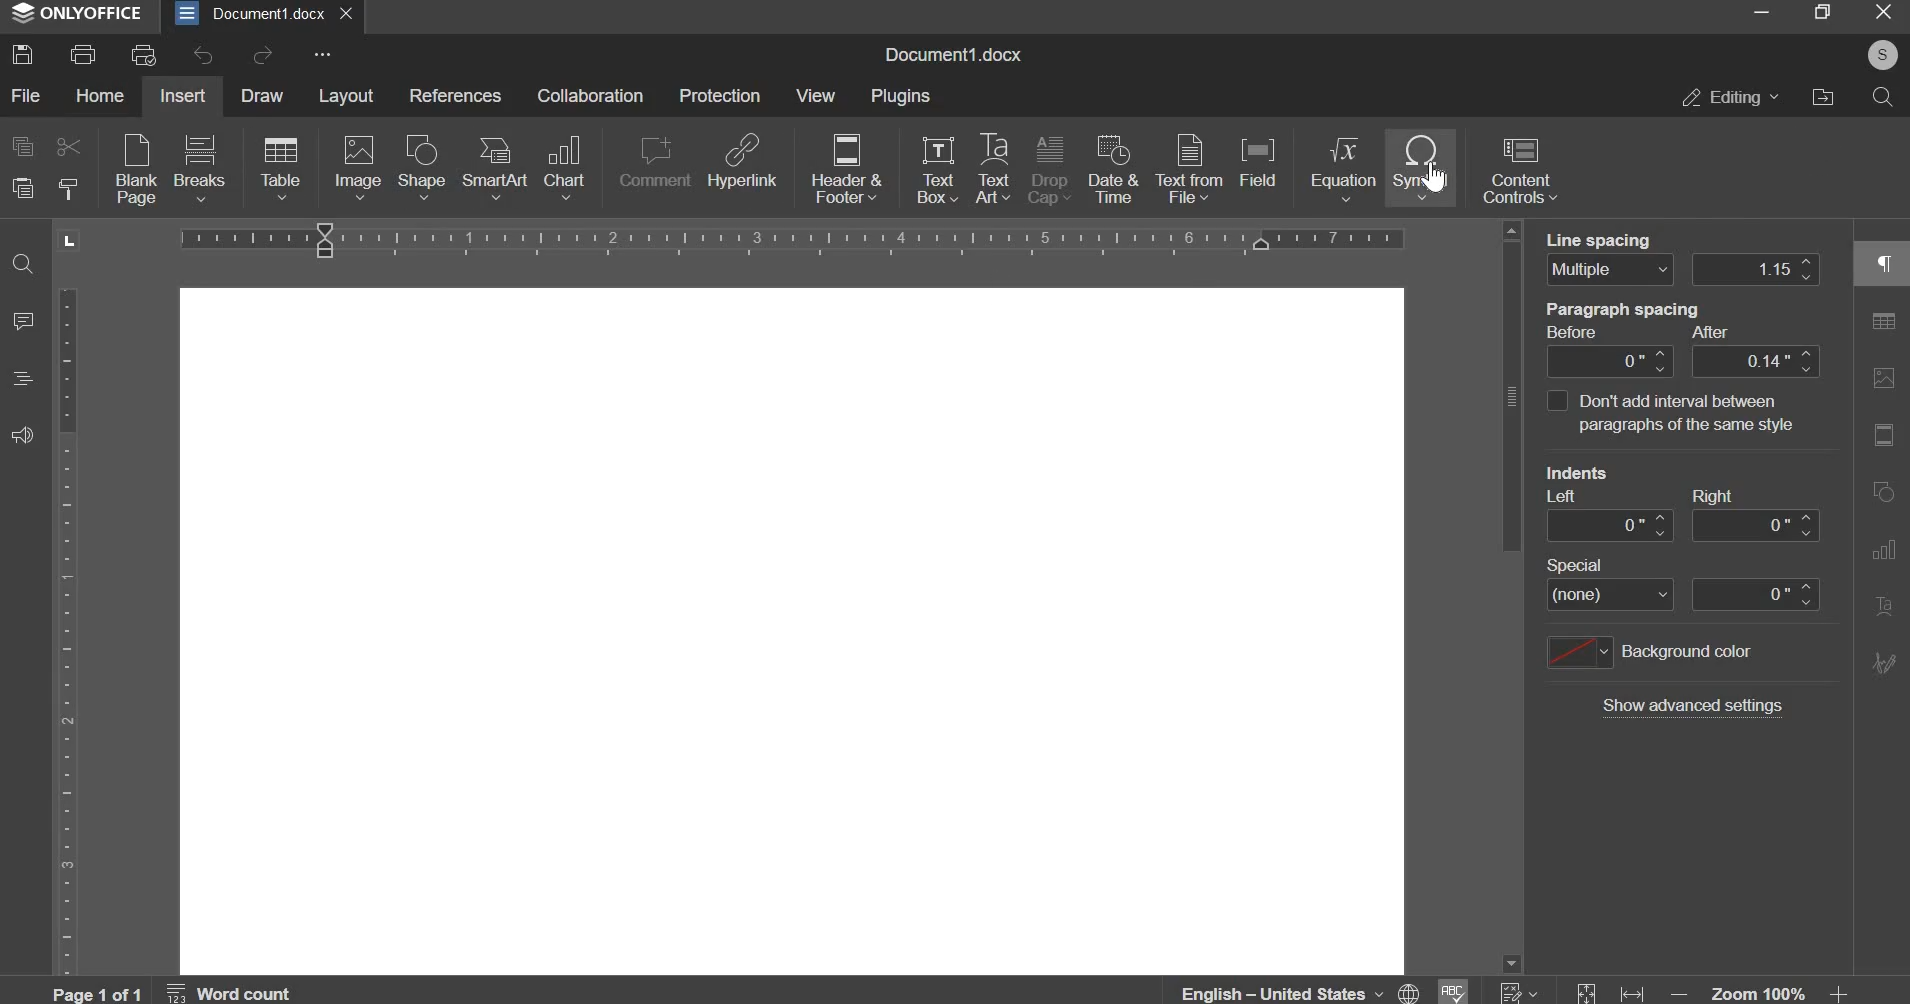 This screenshot has height=1004, width=1910. I want to click on plugins, so click(901, 97).